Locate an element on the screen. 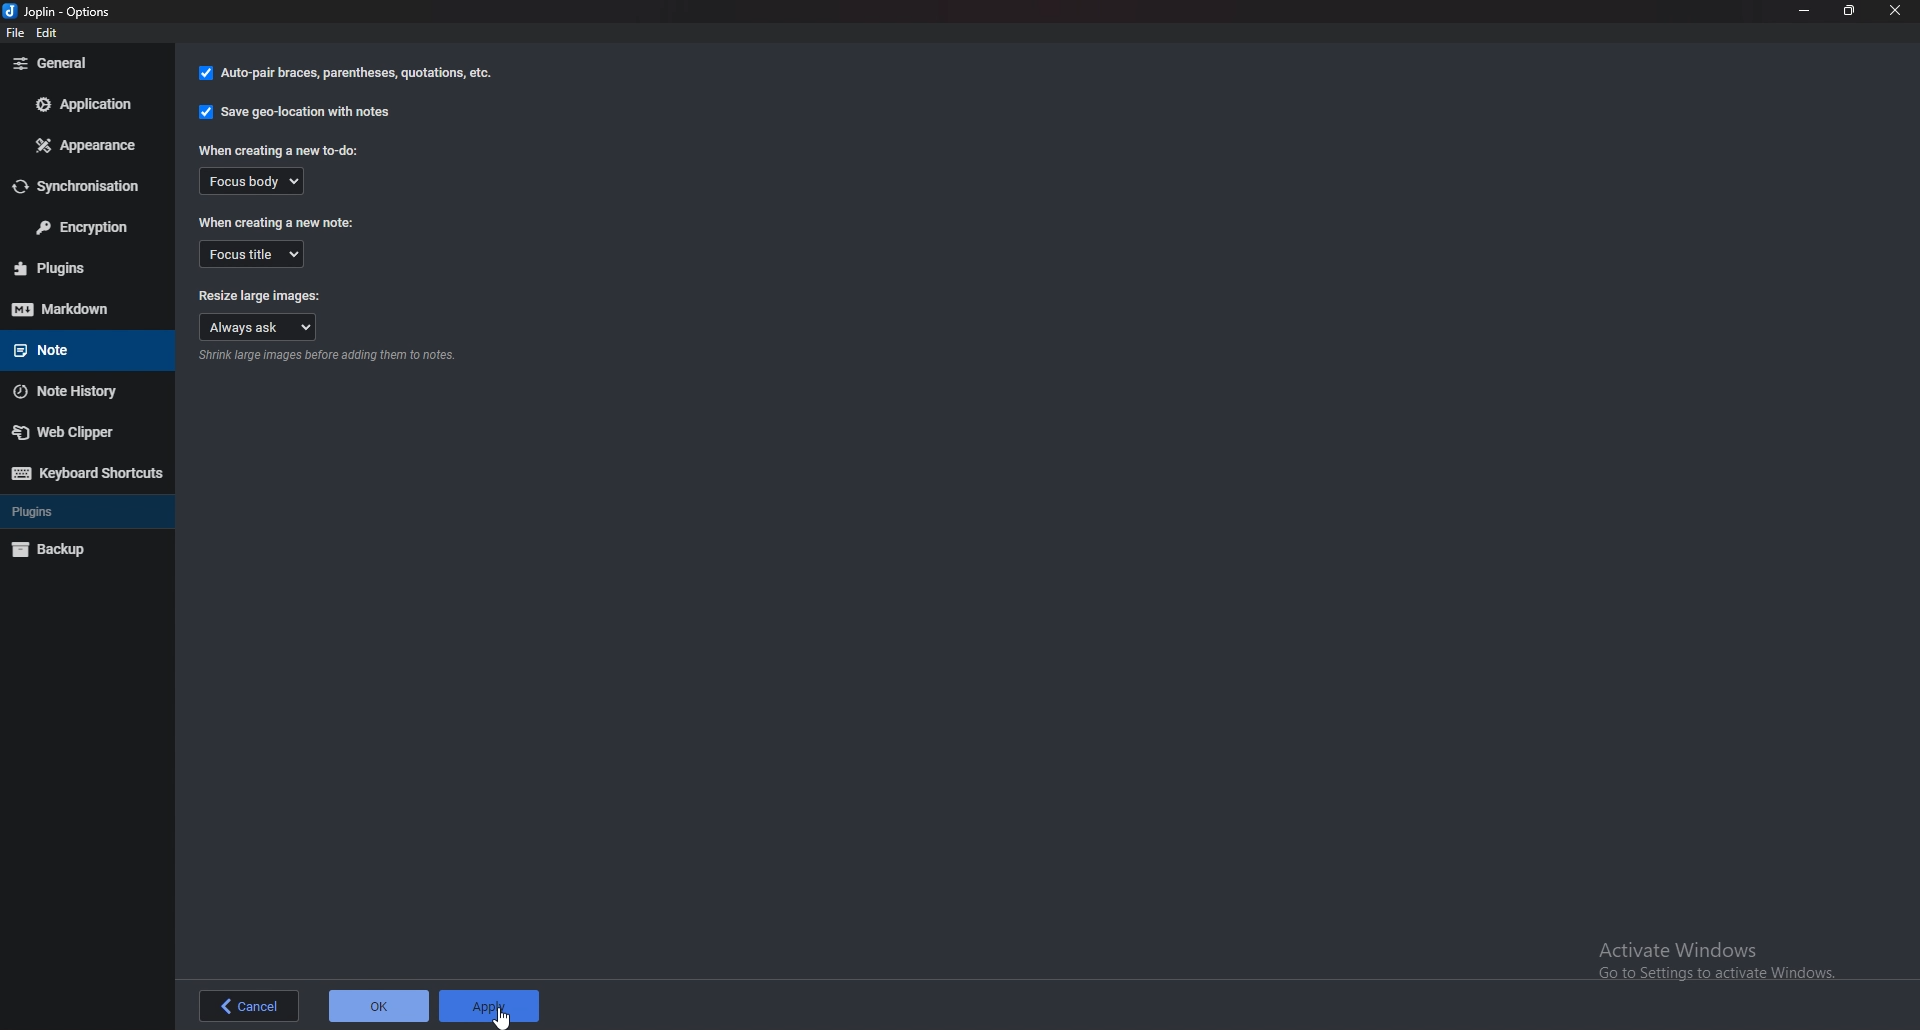 This screenshot has height=1030, width=1920. Minimize is located at coordinates (1804, 11).